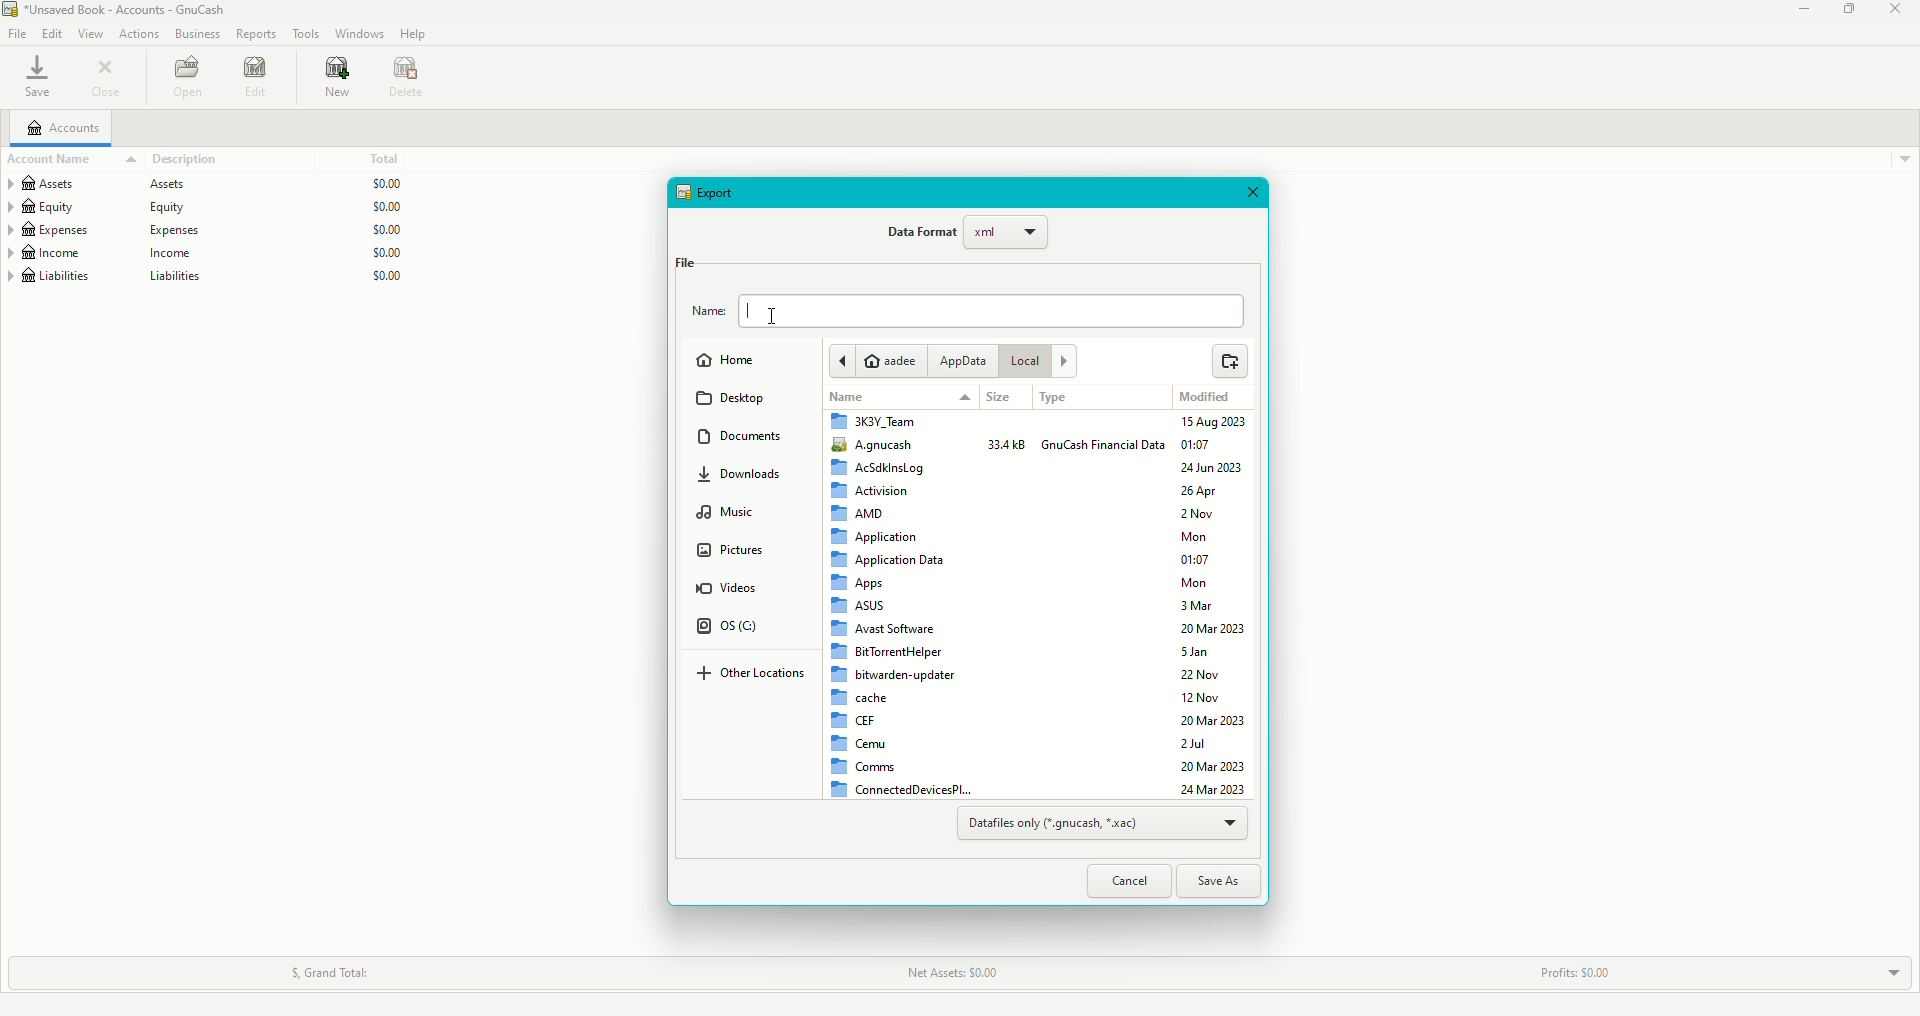  What do you see at coordinates (998, 398) in the screenshot?
I see `Size` at bounding box center [998, 398].